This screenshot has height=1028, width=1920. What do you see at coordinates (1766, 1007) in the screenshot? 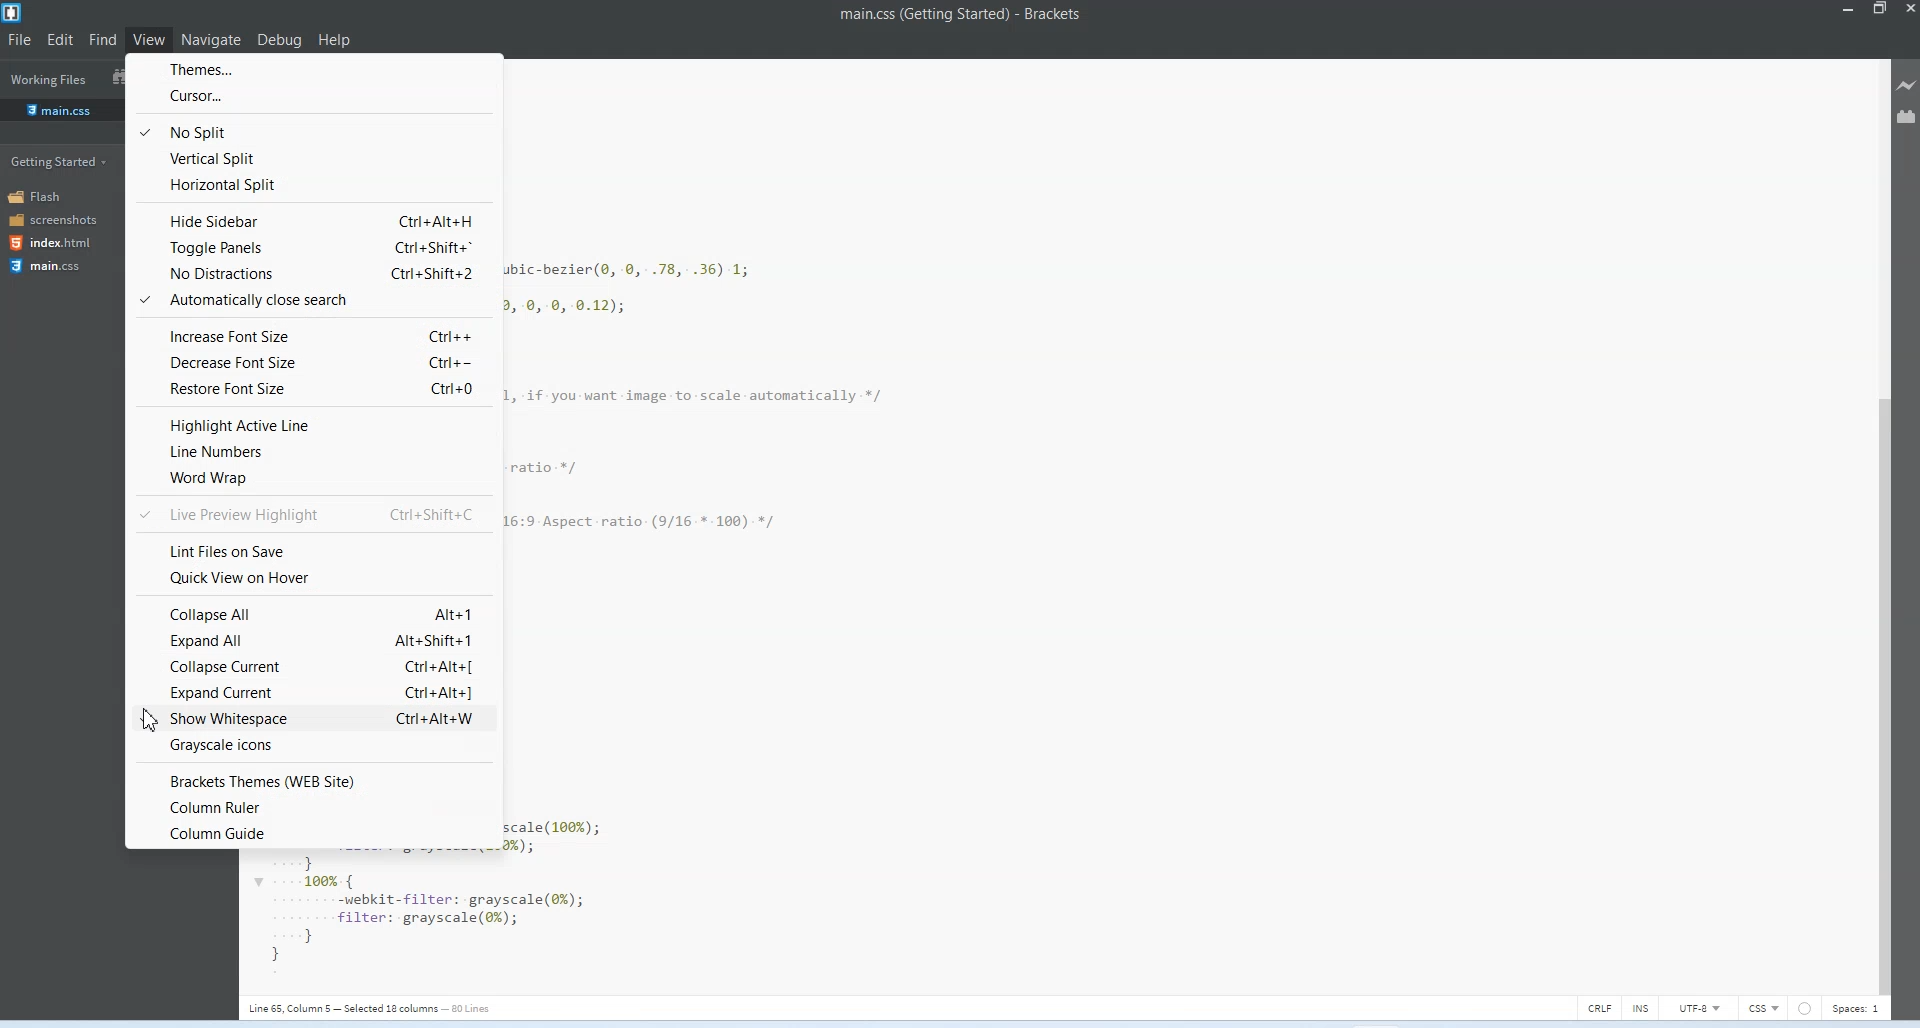
I see `CSS` at bounding box center [1766, 1007].